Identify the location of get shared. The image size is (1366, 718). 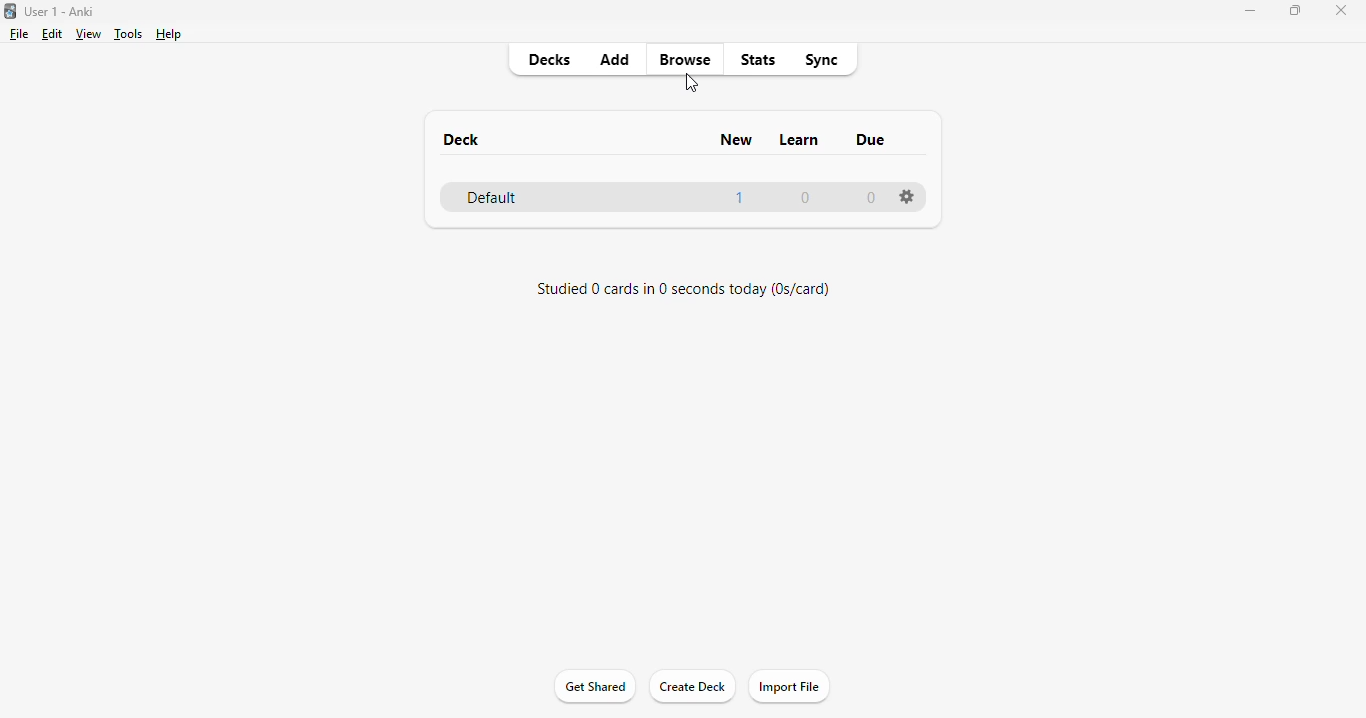
(594, 686).